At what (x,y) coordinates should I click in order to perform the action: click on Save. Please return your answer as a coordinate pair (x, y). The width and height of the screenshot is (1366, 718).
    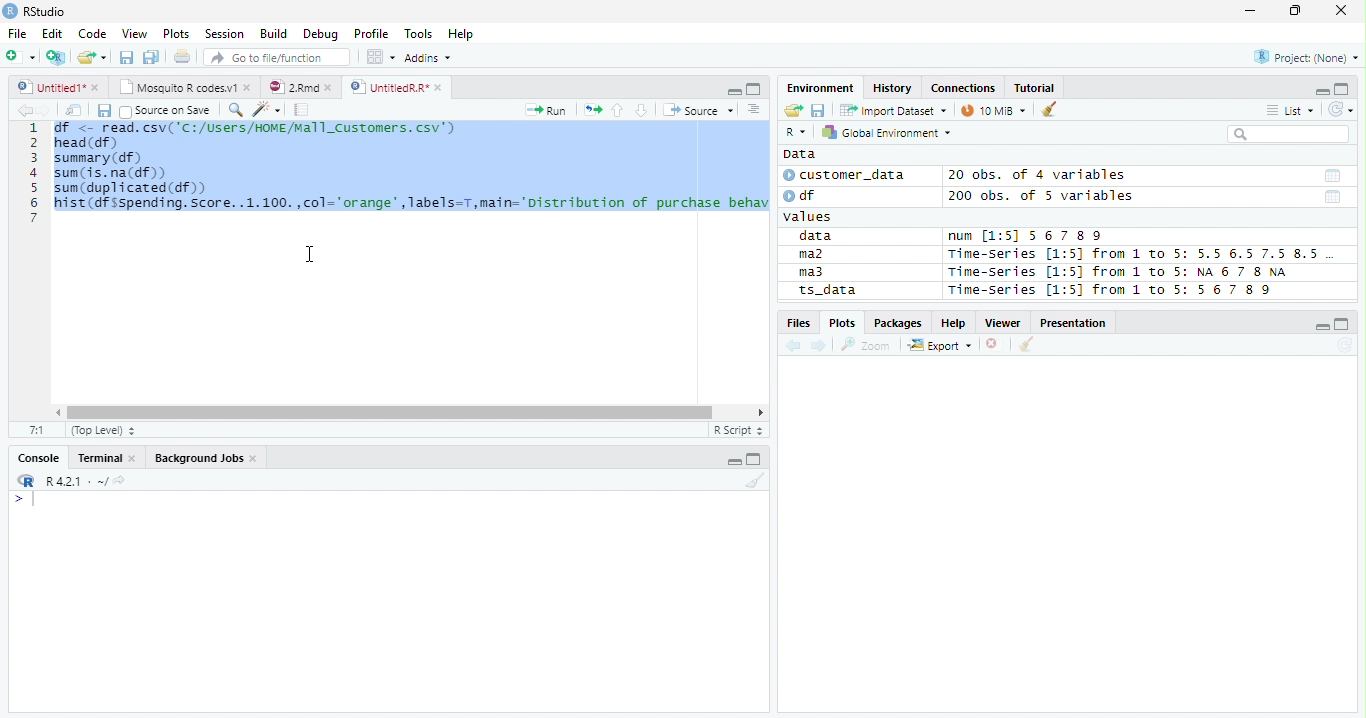
    Looking at the image, I should click on (103, 110).